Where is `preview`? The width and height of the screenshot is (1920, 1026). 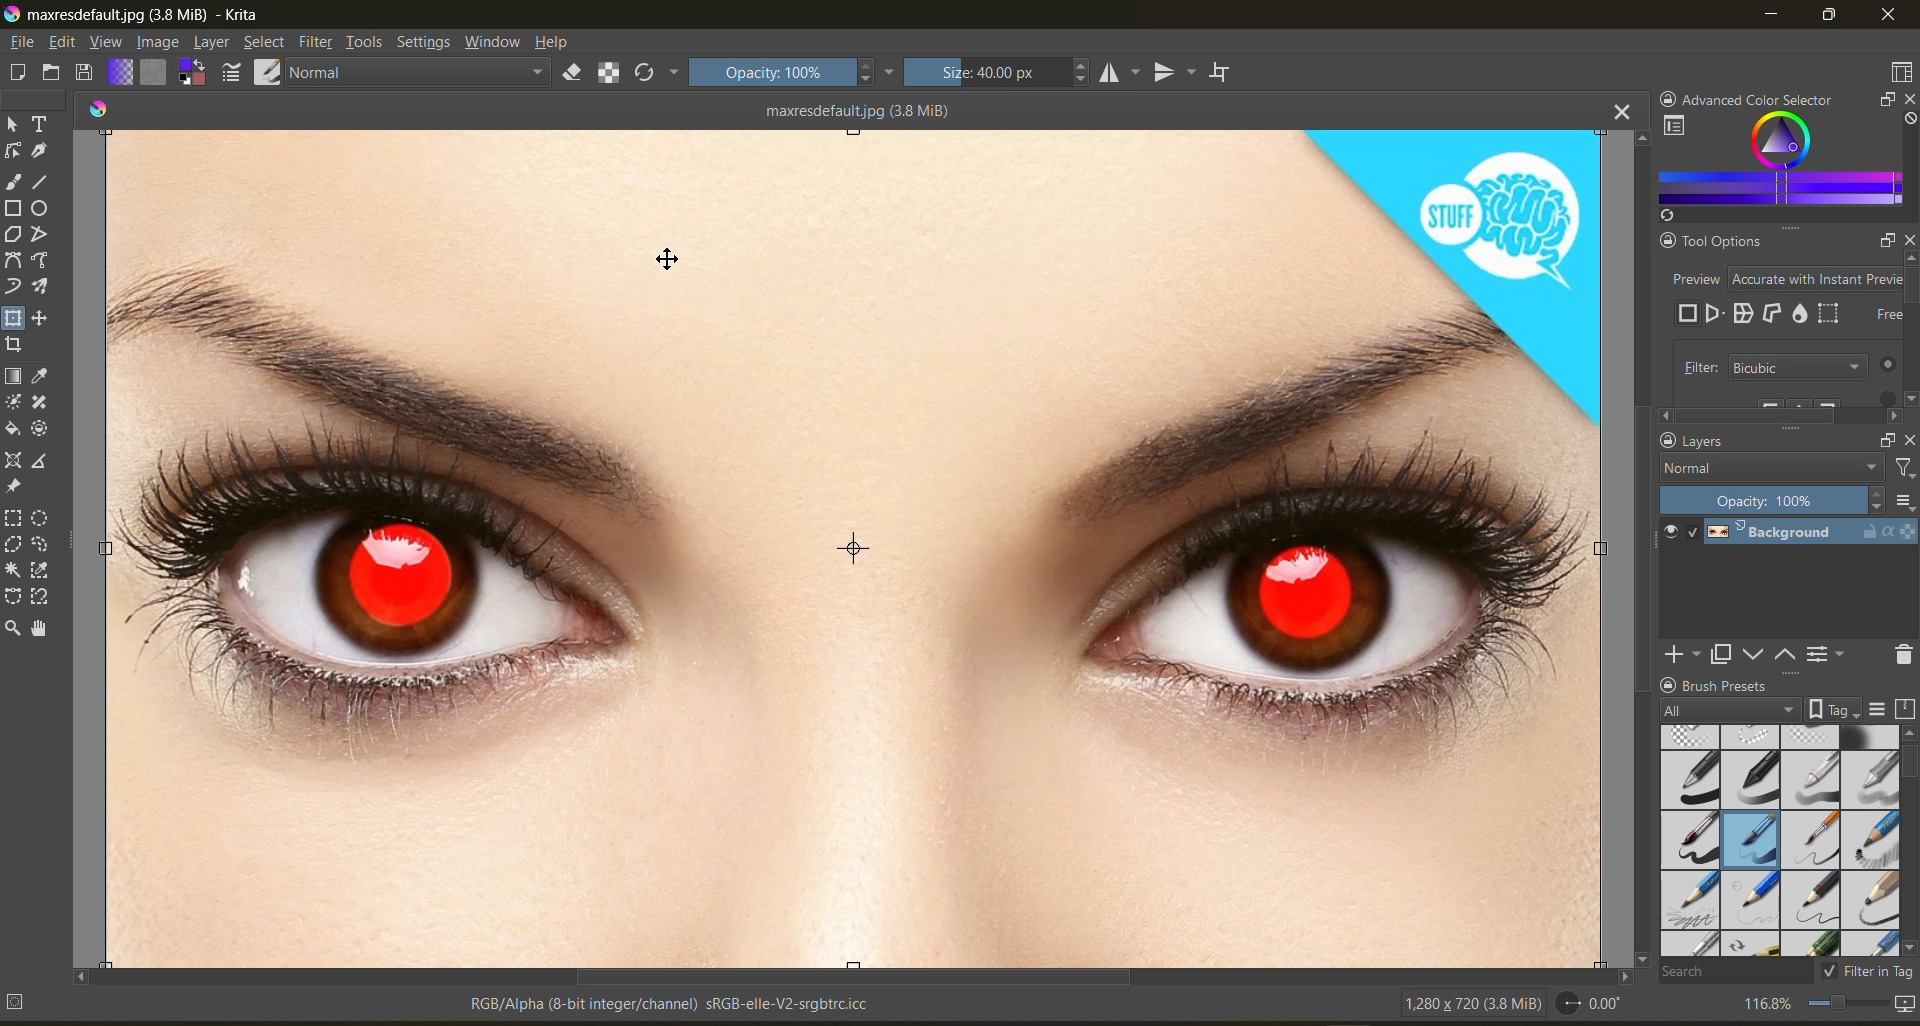
preview is located at coordinates (1673, 534).